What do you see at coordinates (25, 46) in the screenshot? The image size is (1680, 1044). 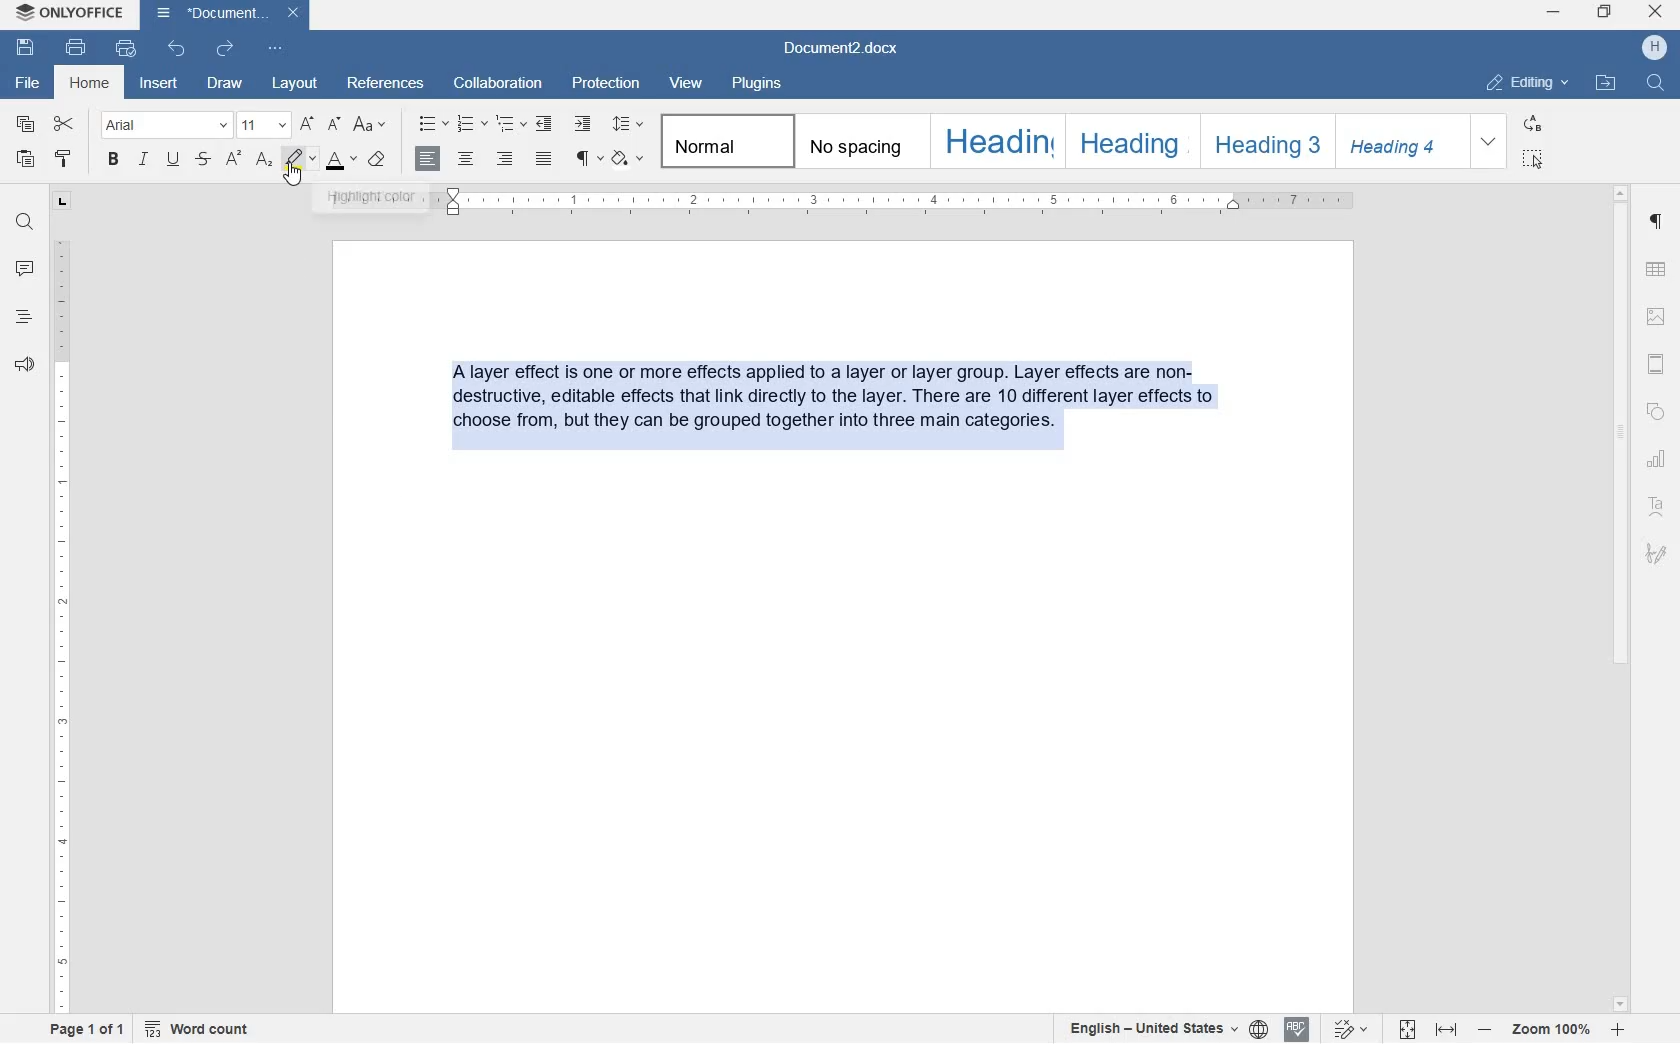 I see `SAVE` at bounding box center [25, 46].